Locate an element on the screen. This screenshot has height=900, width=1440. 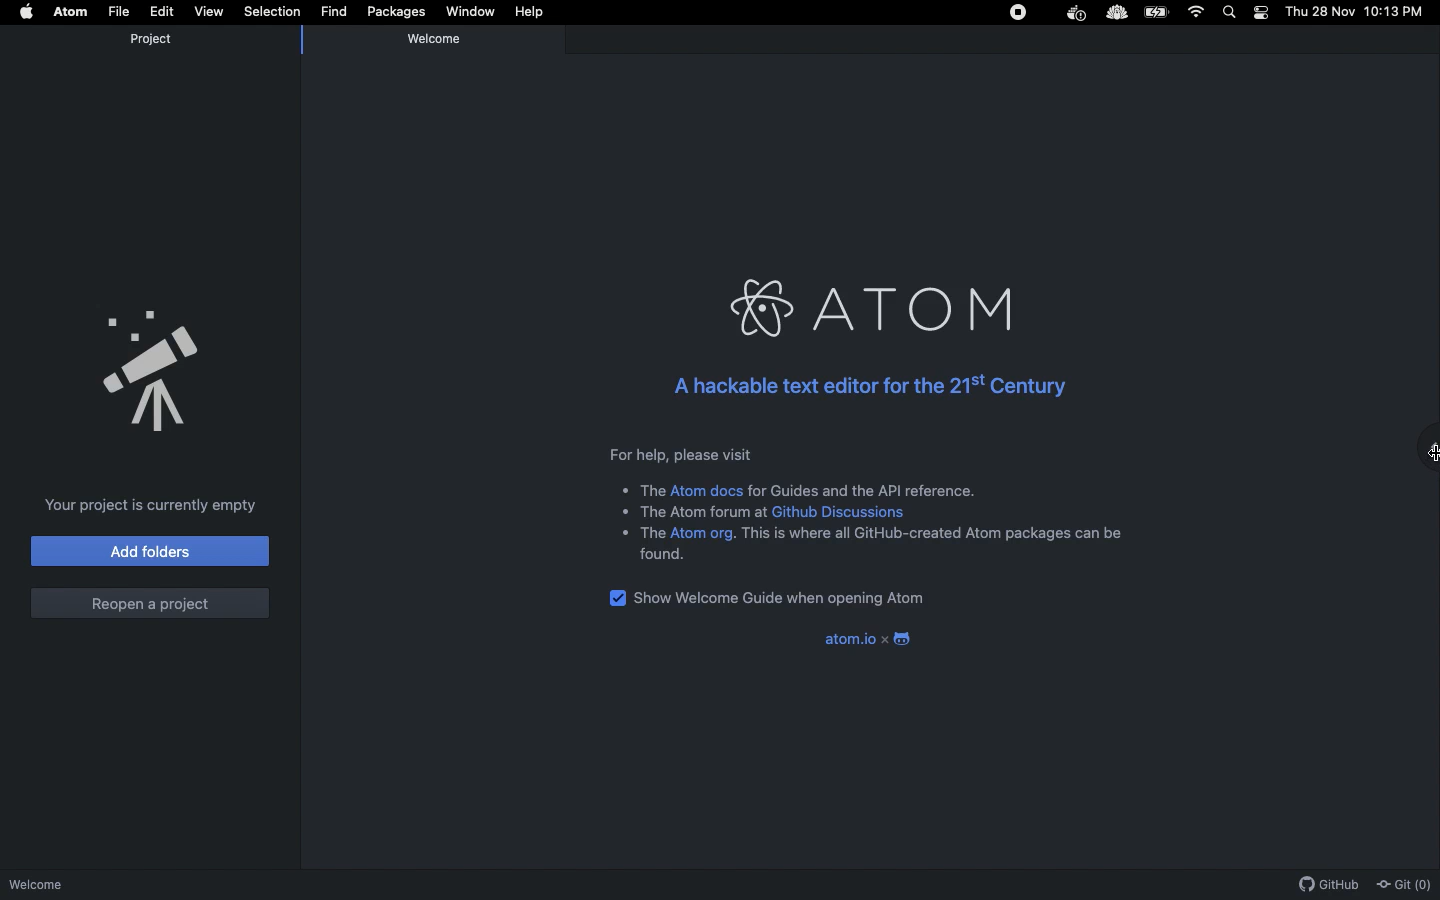
Project is located at coordinates (159, 41).